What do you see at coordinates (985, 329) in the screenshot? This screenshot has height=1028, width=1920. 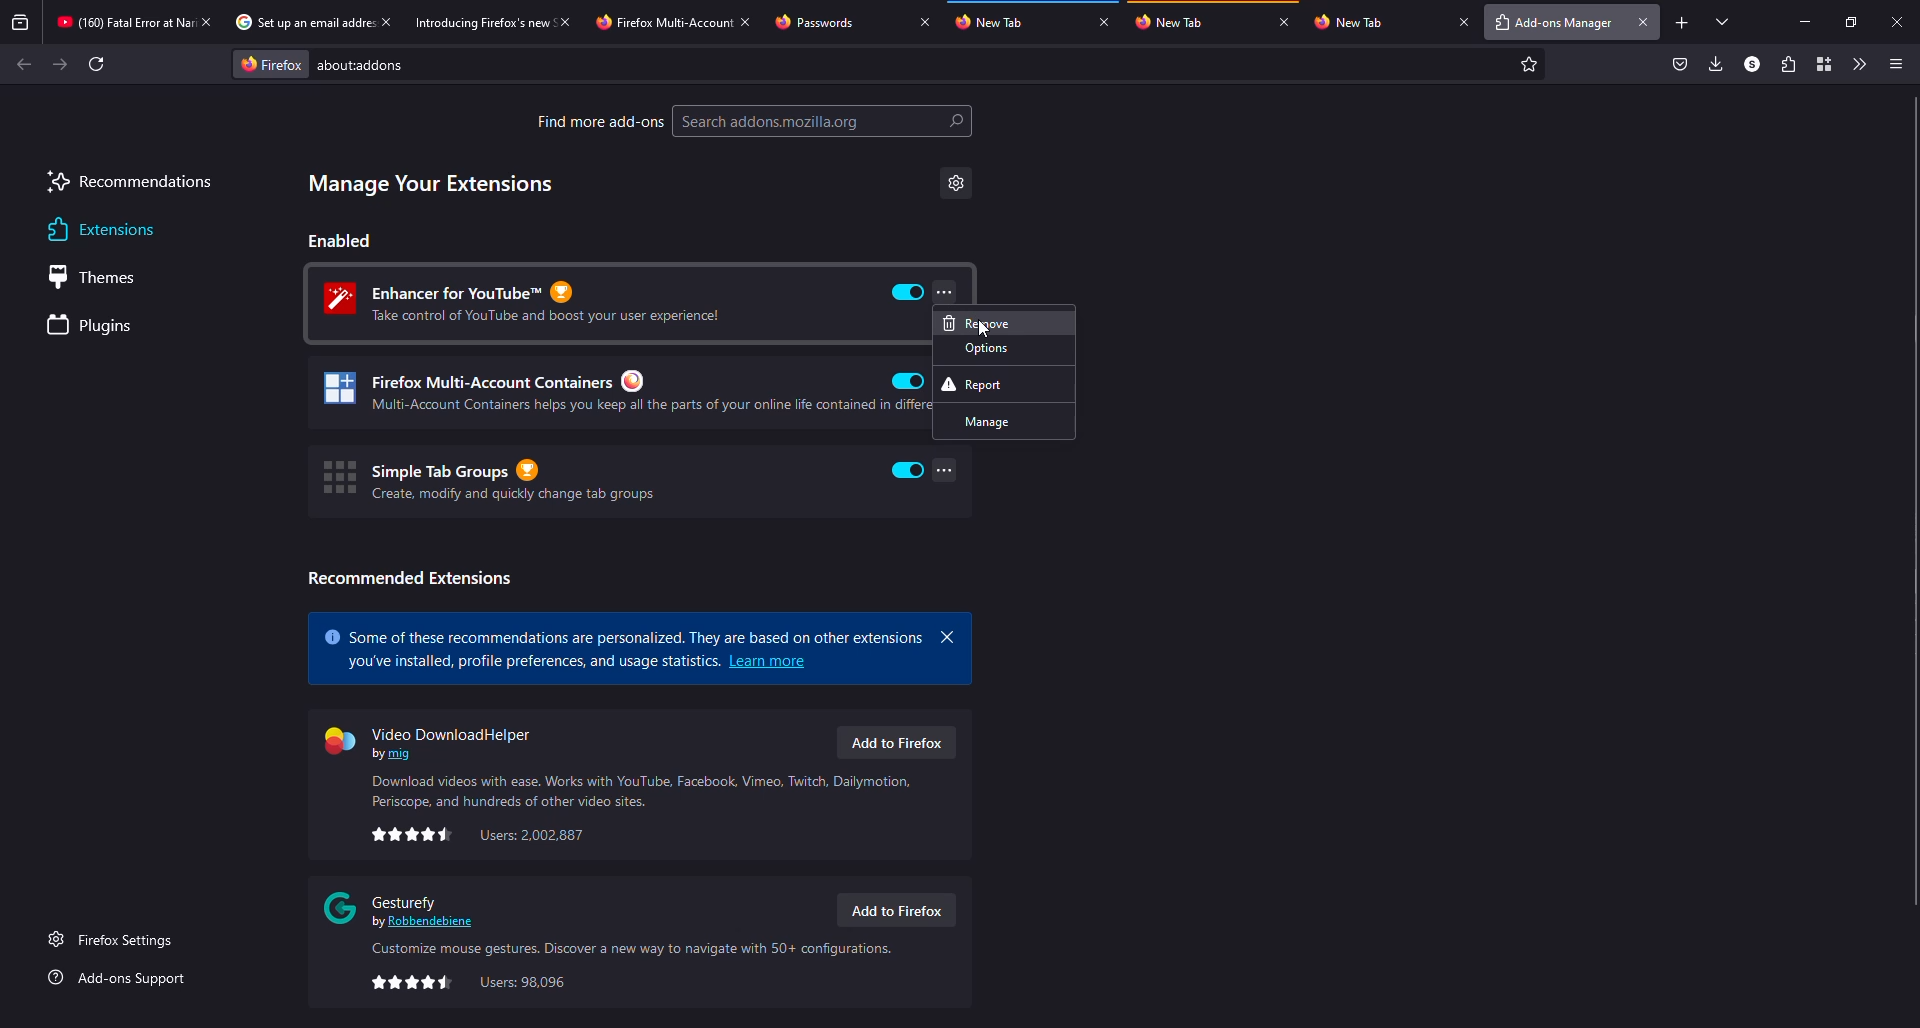 I see `Cursor` at bounding box center [985, 329].